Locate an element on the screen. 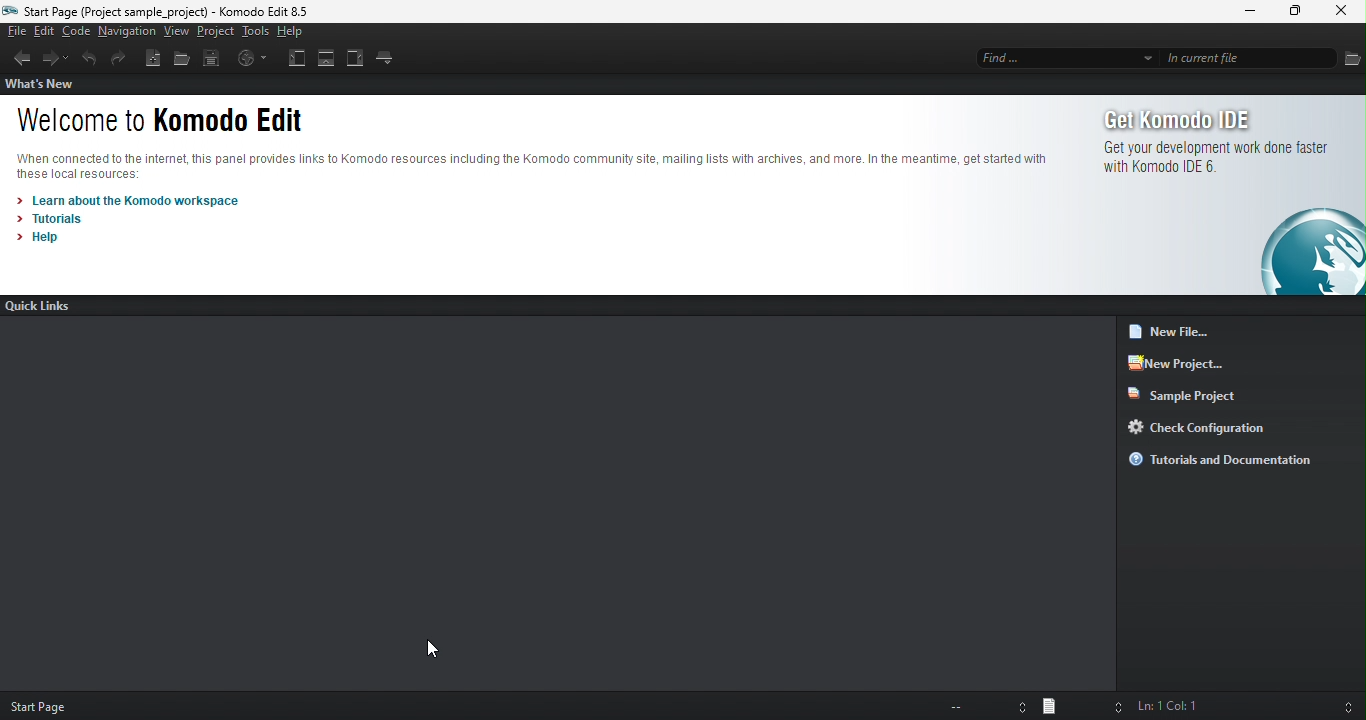 The image size is (1366, 720). file is located at coordinates (15, 31).